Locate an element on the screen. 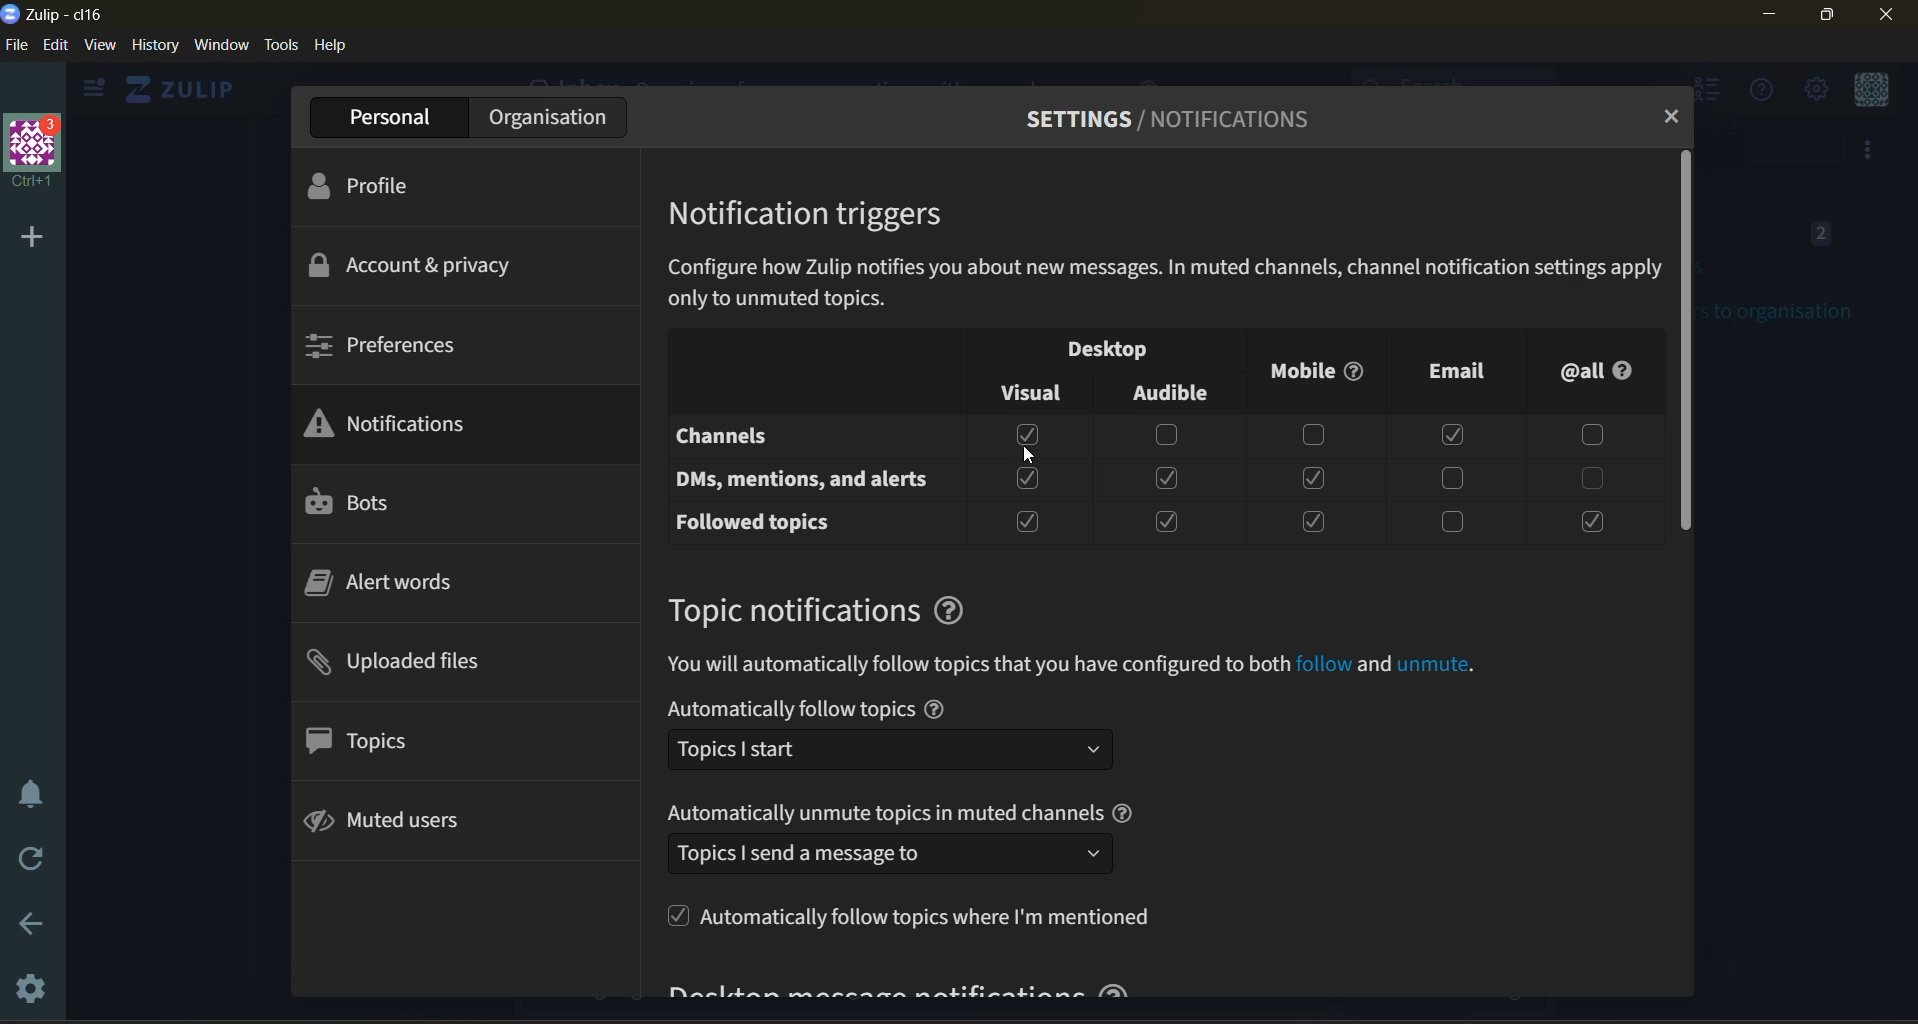  and is located at coordinates (1373, 665).